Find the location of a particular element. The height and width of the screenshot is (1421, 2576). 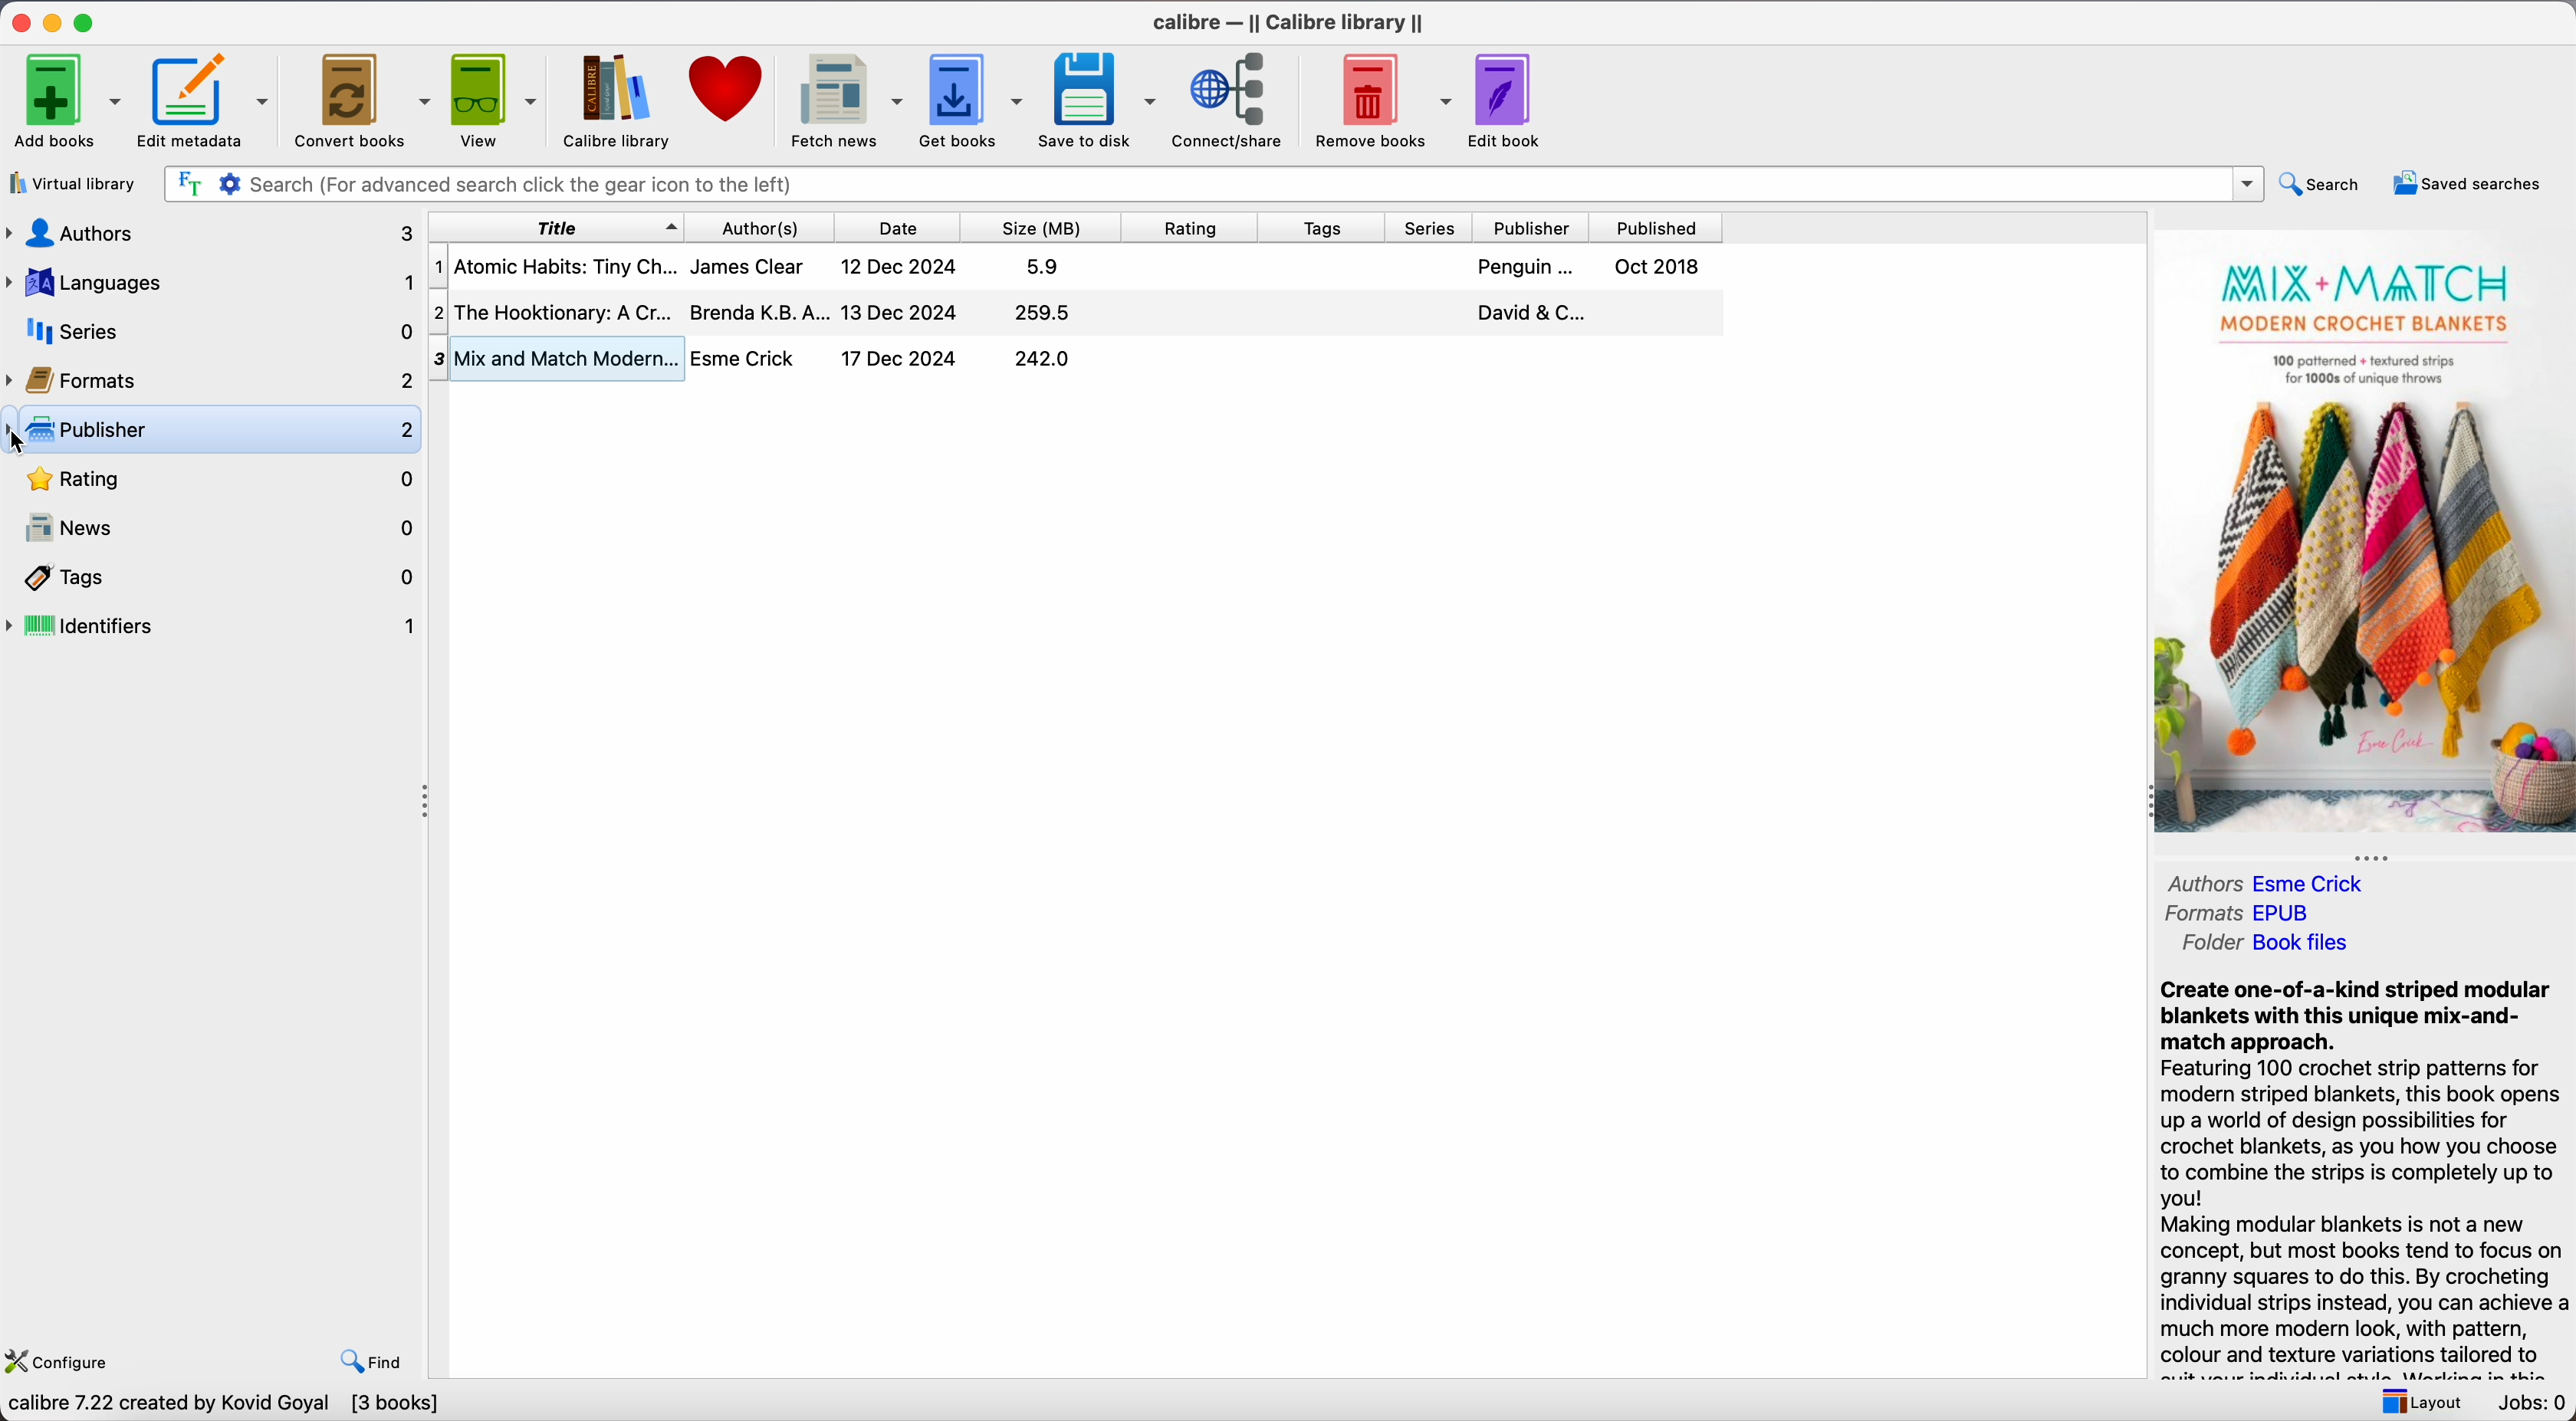

add books is located at coordinates (66, 98).